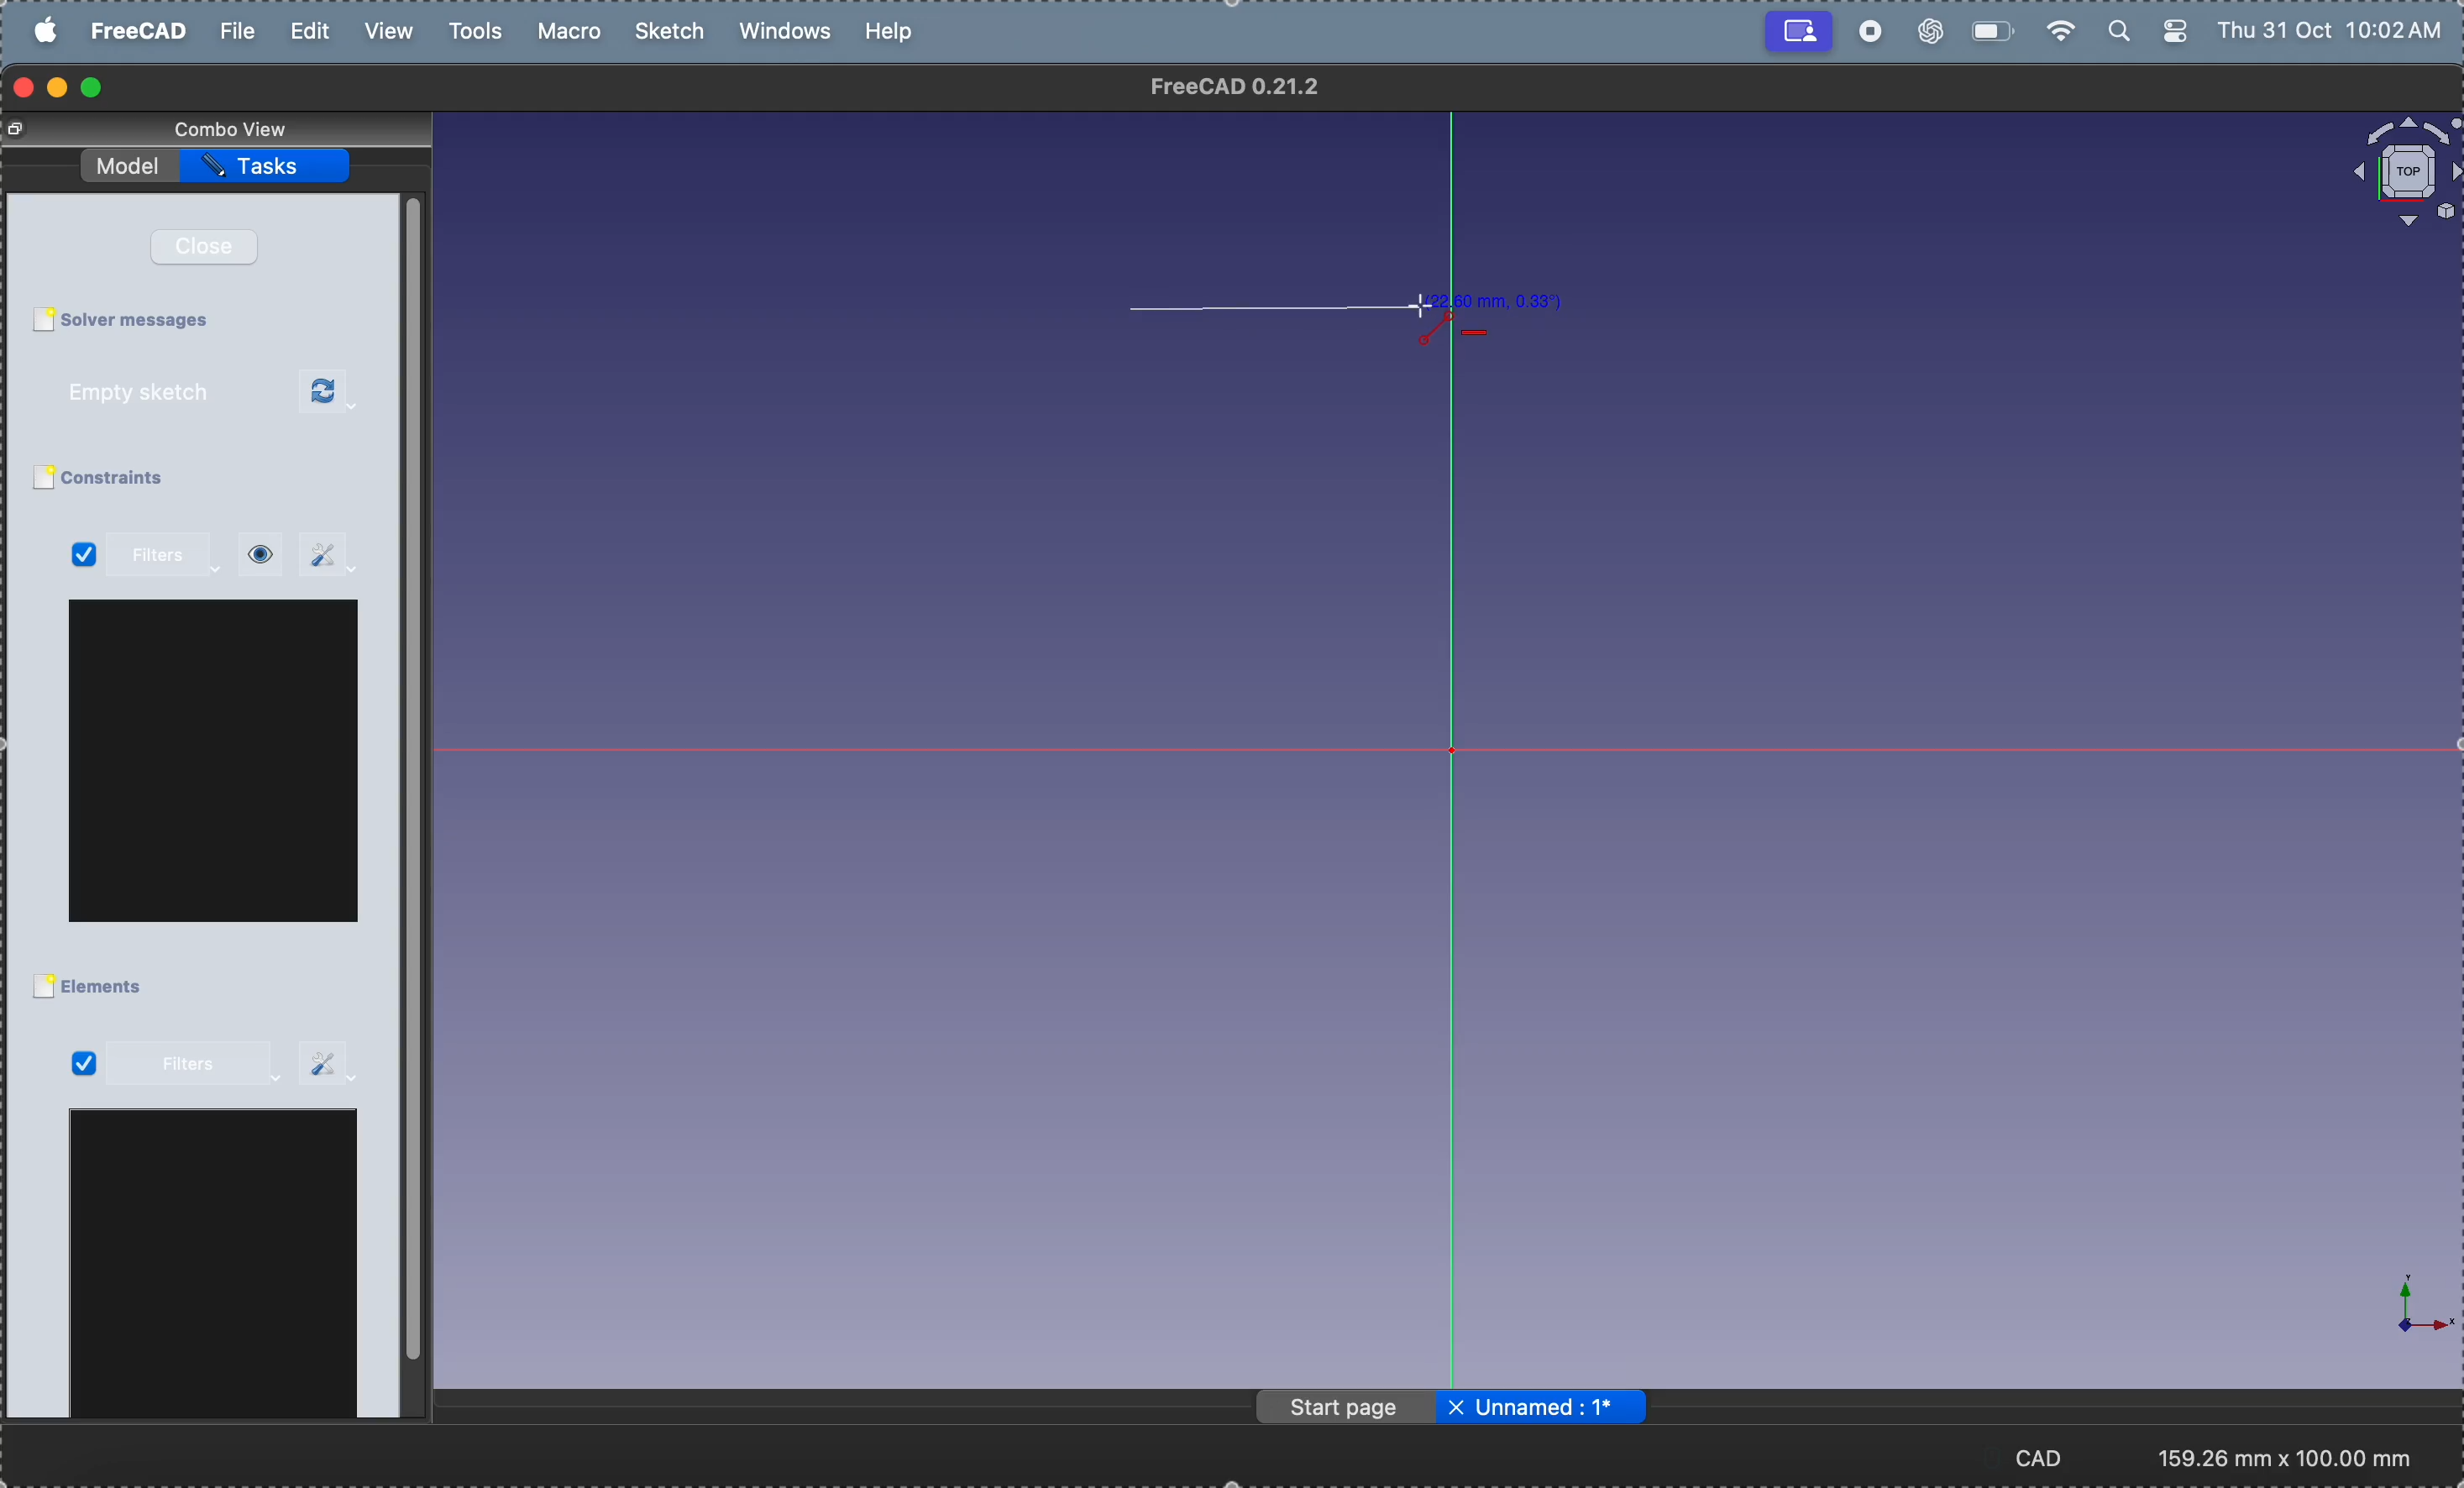 Image resolution: width=2464 pixels, height=1488 pixels. I want to click on task, so click(270, 166).